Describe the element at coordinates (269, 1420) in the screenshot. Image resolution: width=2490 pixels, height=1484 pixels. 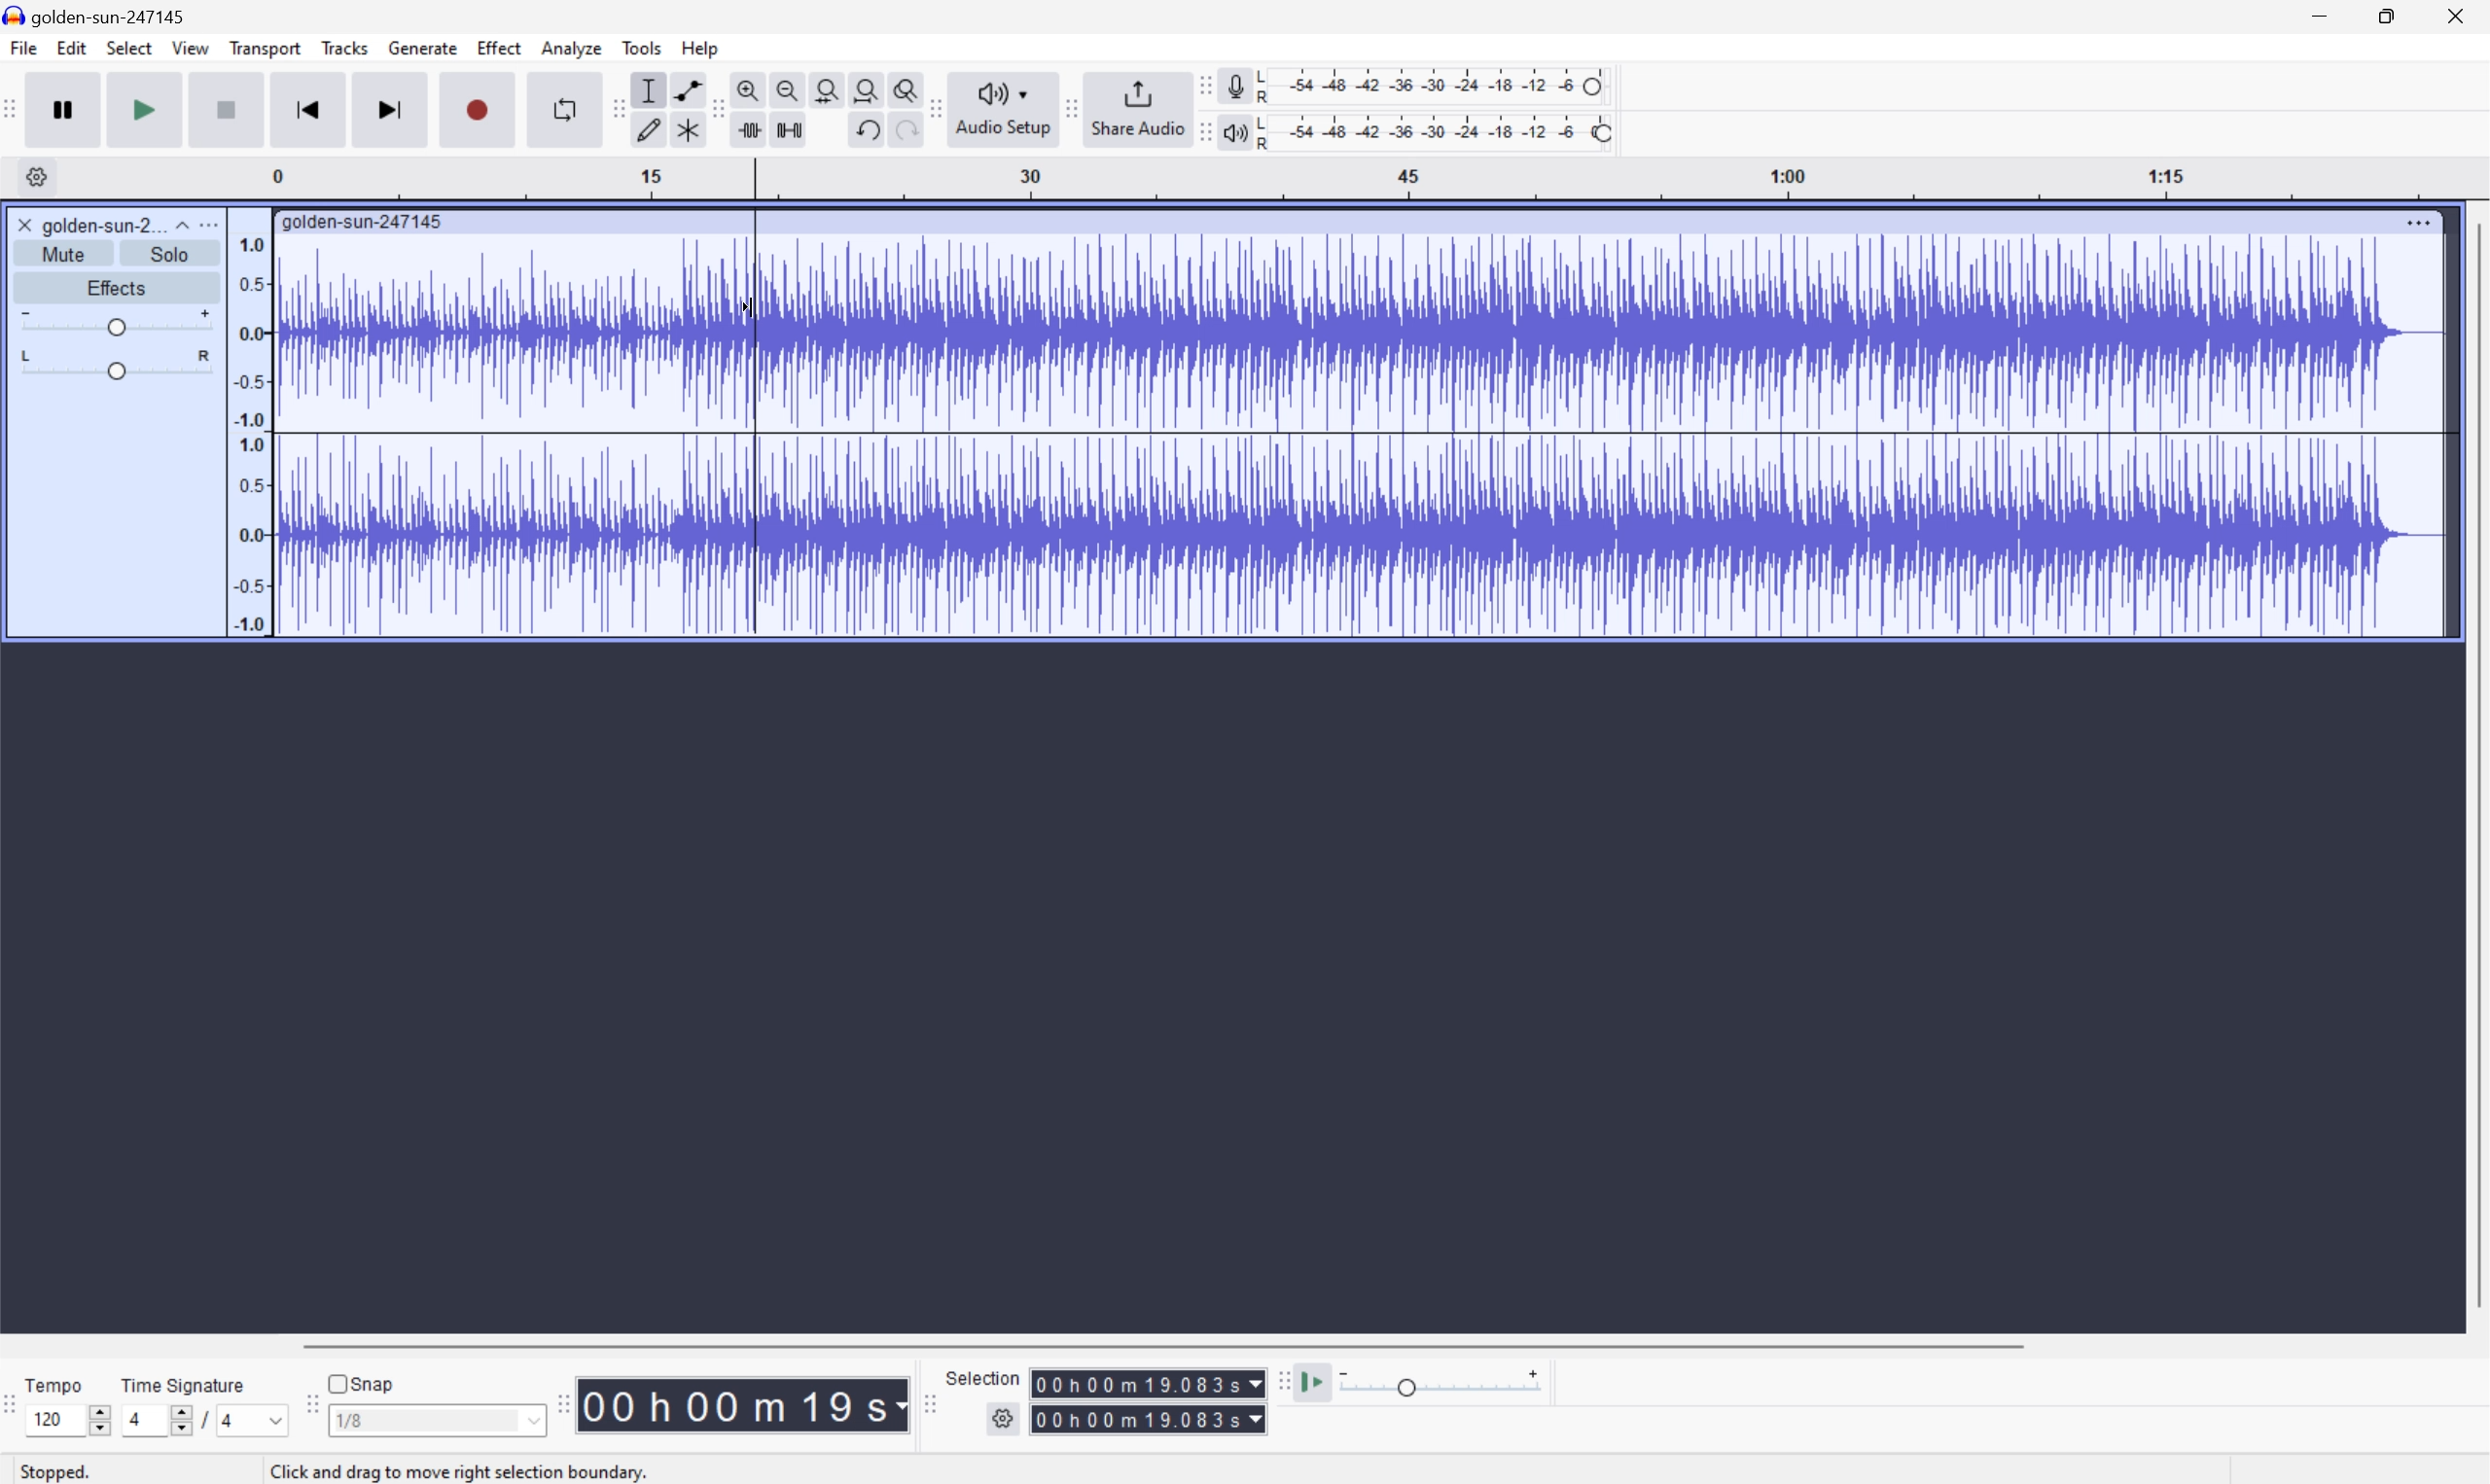
I see `Drop Down` at that location.